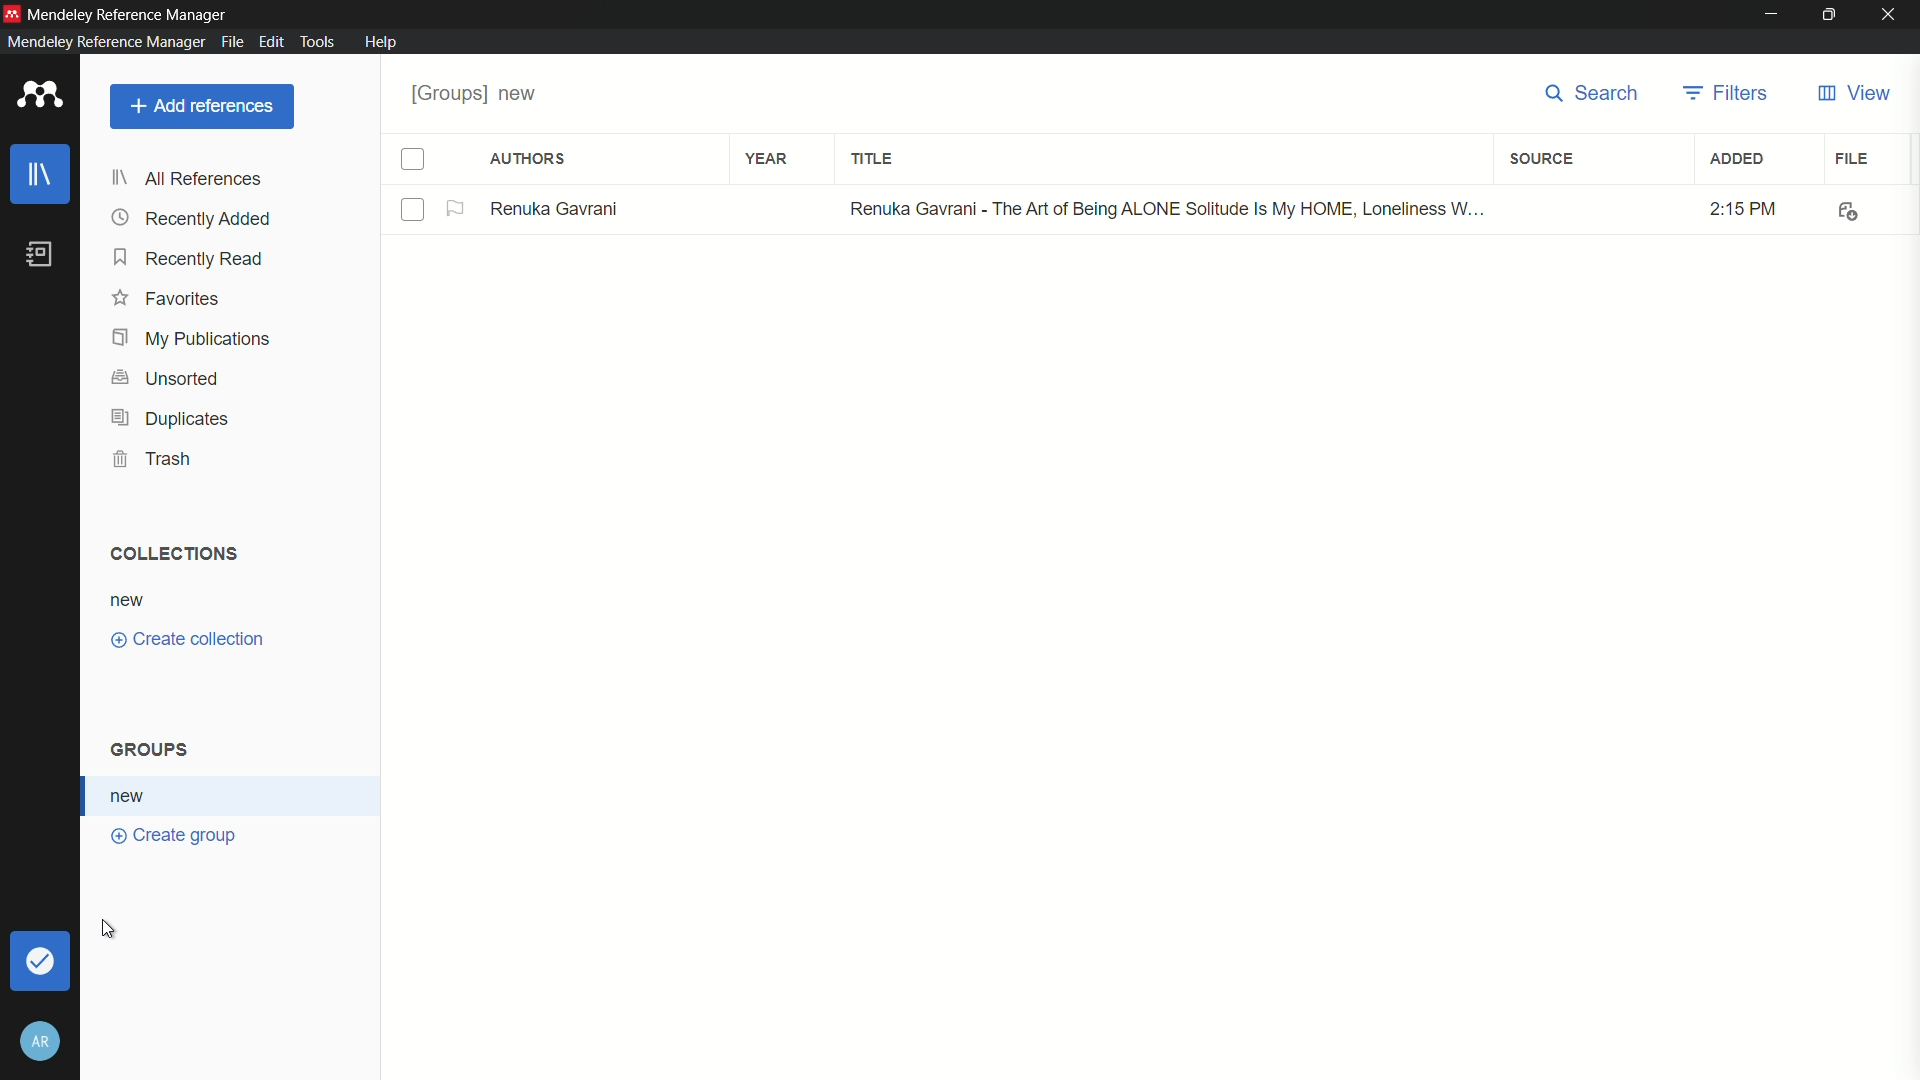  Describe the element at coordinates (1831, 14) in the screenshot. I see `maximize` at that location.